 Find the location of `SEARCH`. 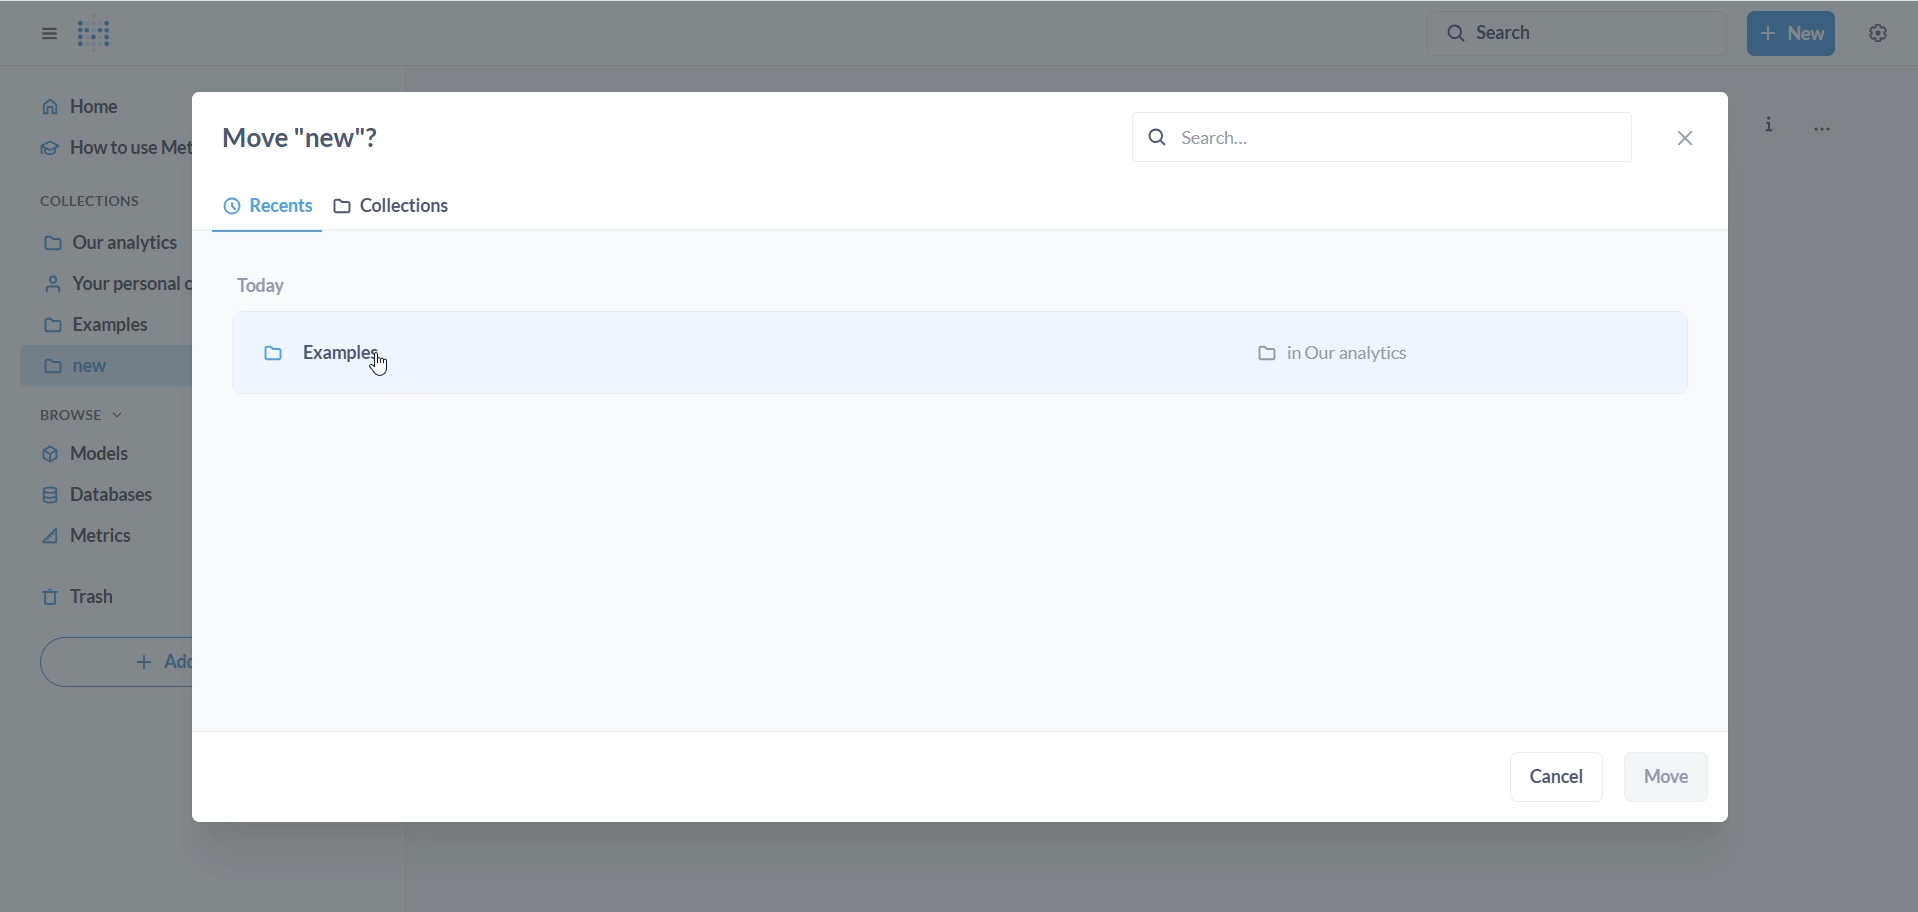

SEARCH is located at coordinates (1368, 135).